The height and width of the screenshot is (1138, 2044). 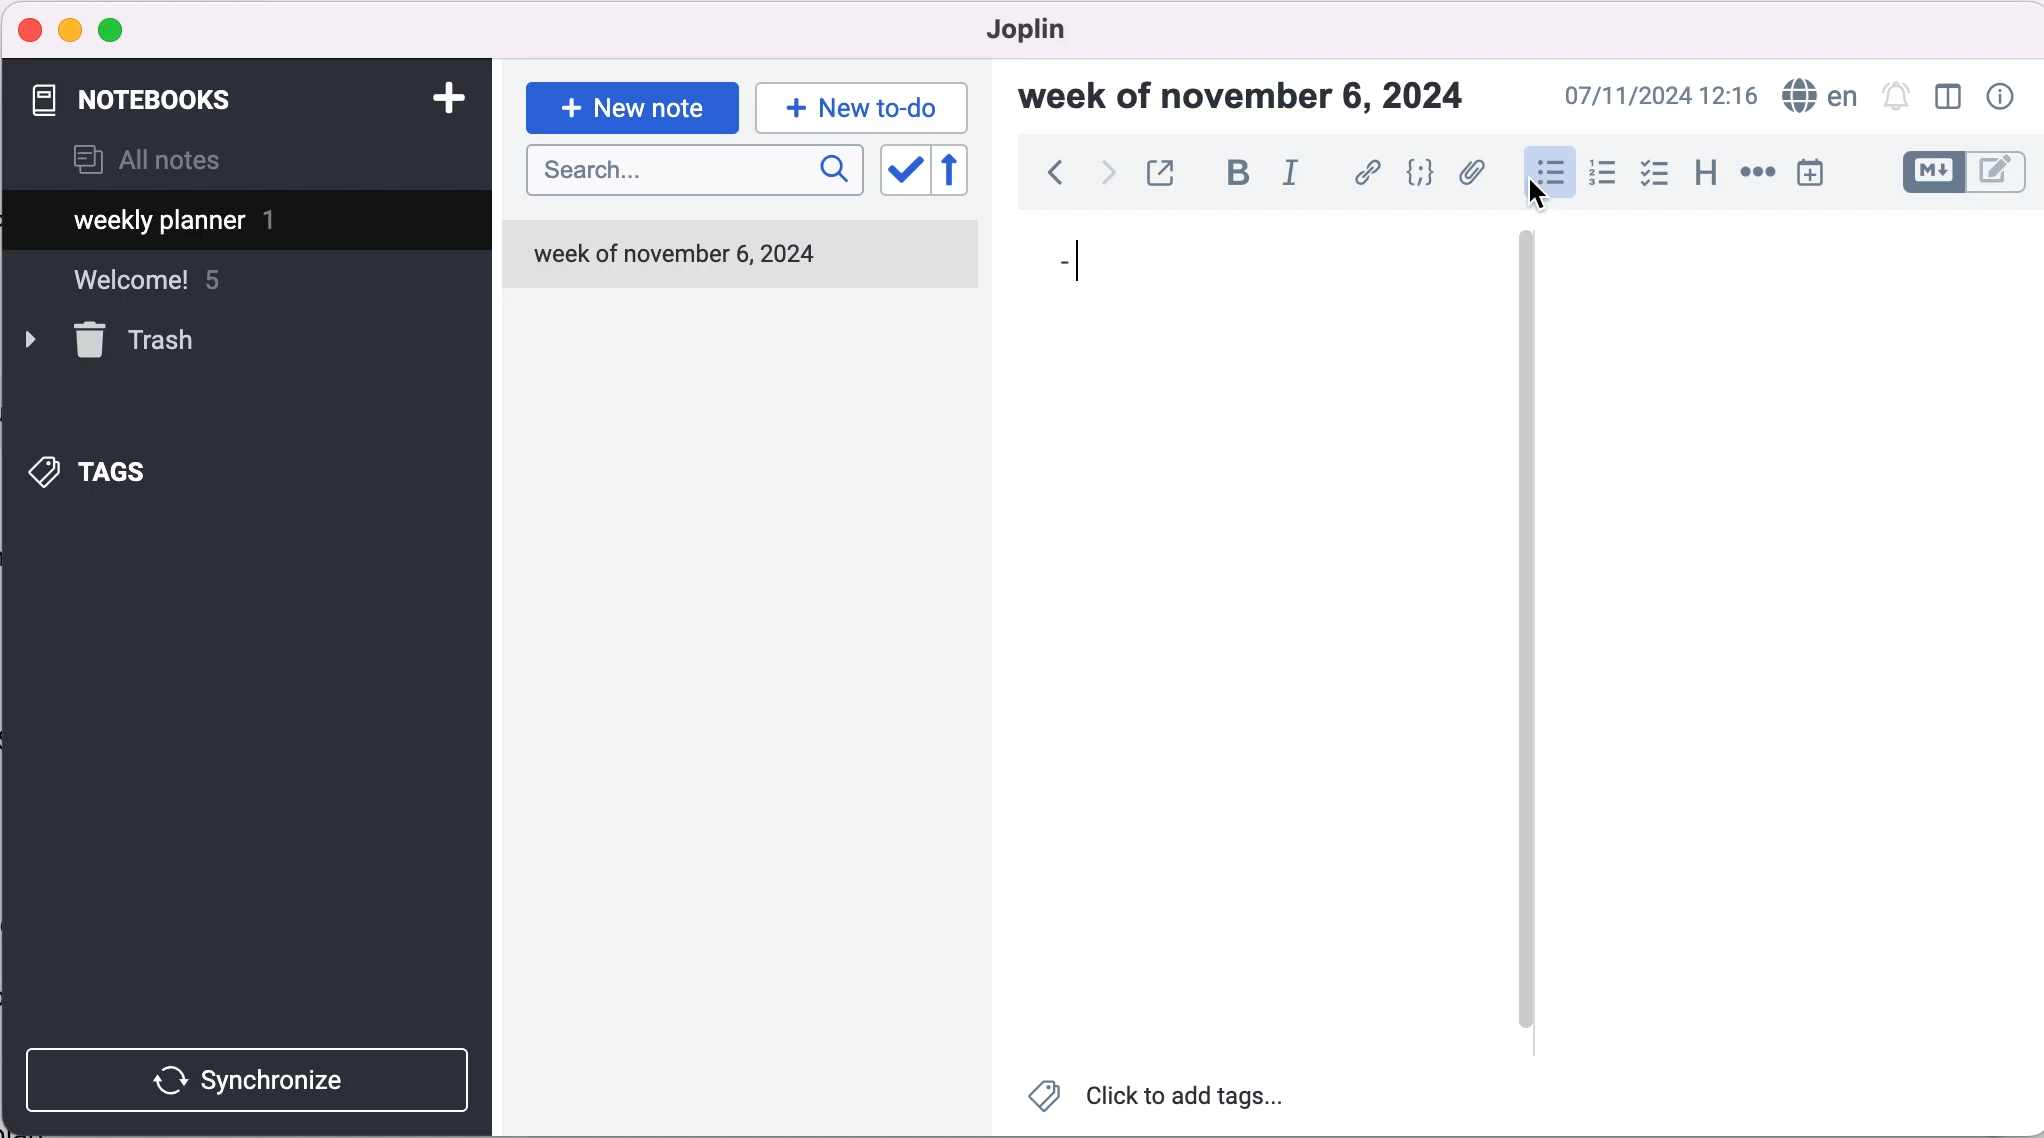 I want to click on vertical slider, so click(x=1527, y=632).